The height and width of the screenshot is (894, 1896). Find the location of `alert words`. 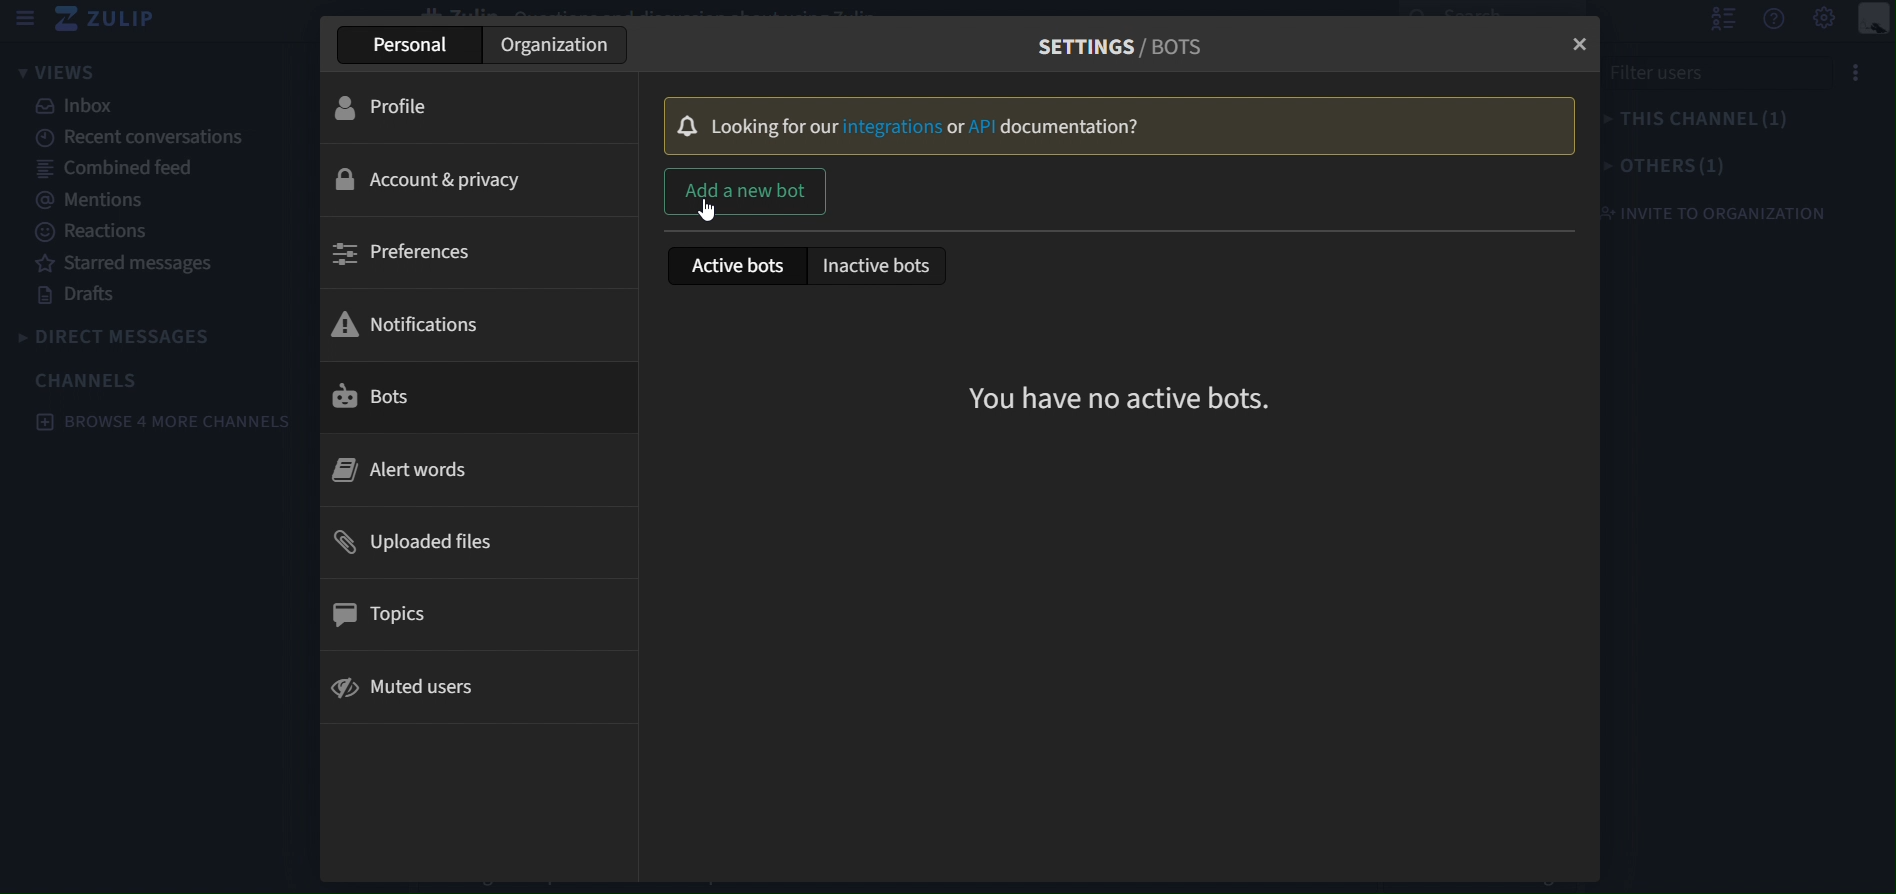

alert words is located at coordinates (463, 473).